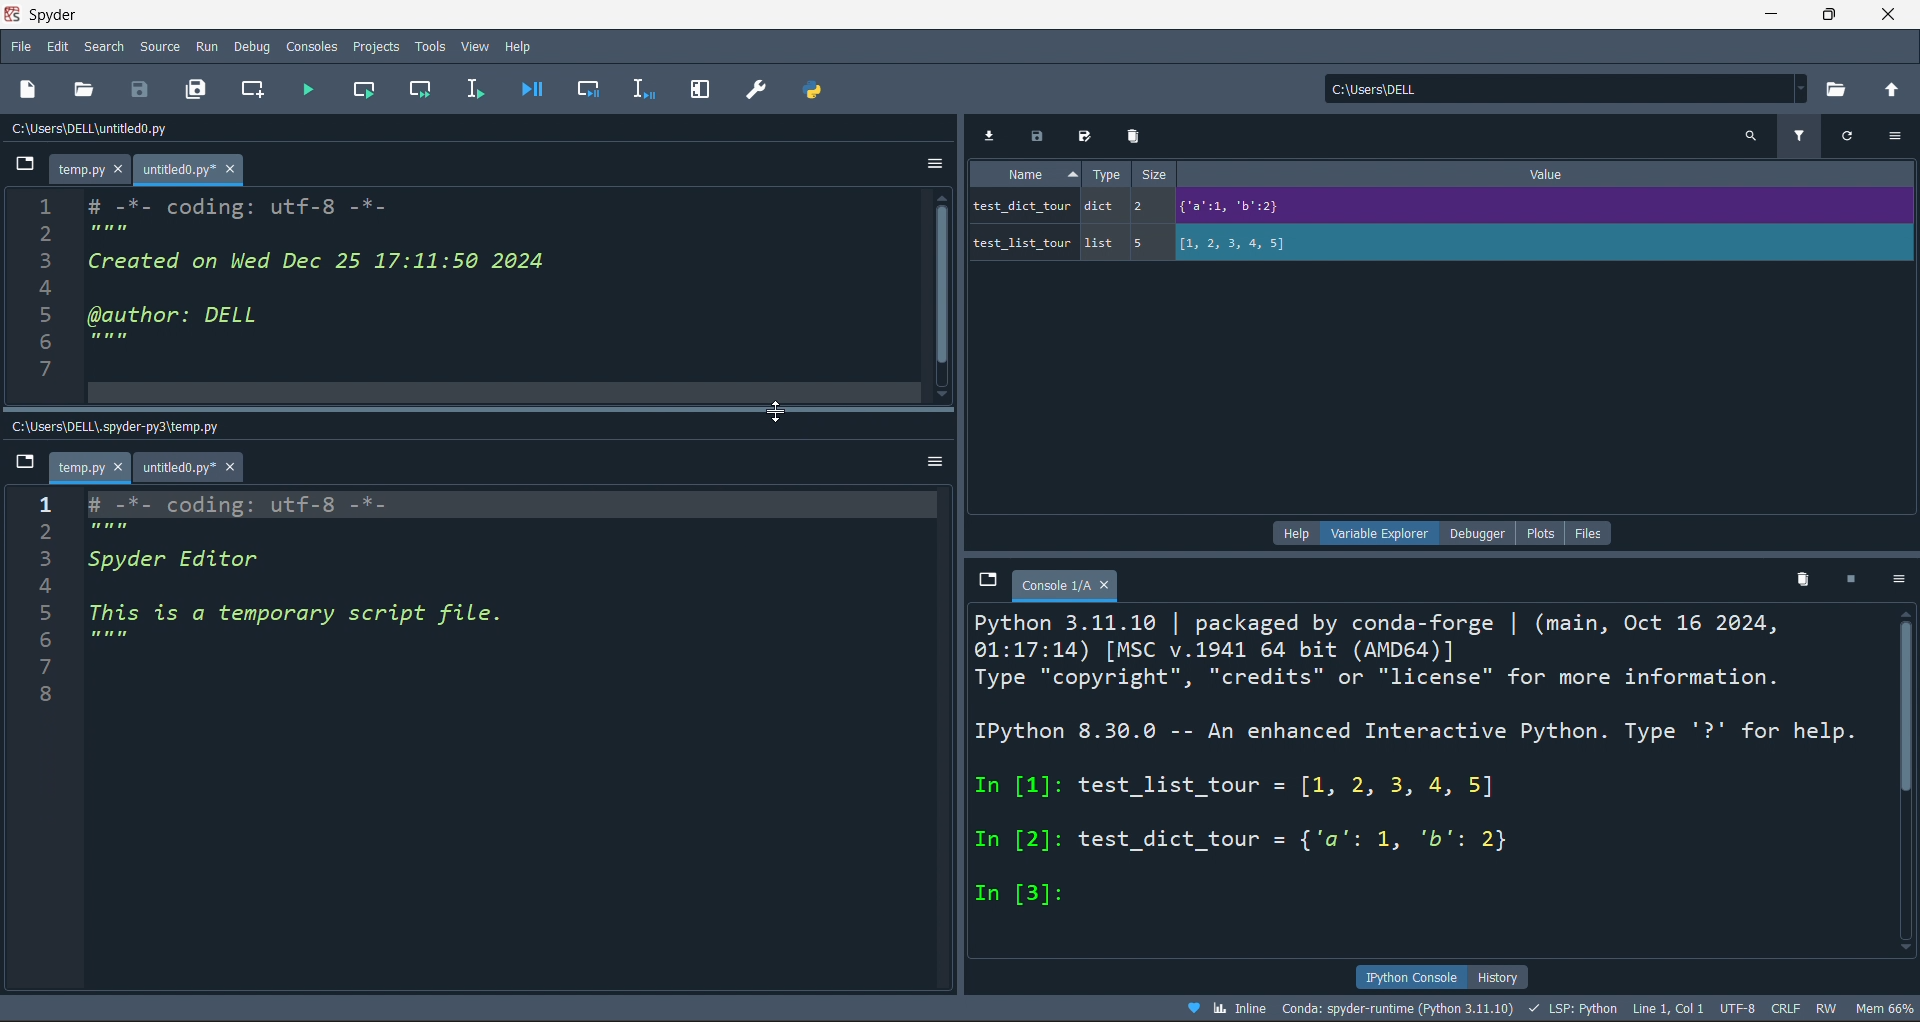 This screenshot has height=1022, width=1920. What do you see at coordinates (1037, 134) in the screenshot?
I see `save data` at bounding box center [1037, 134].